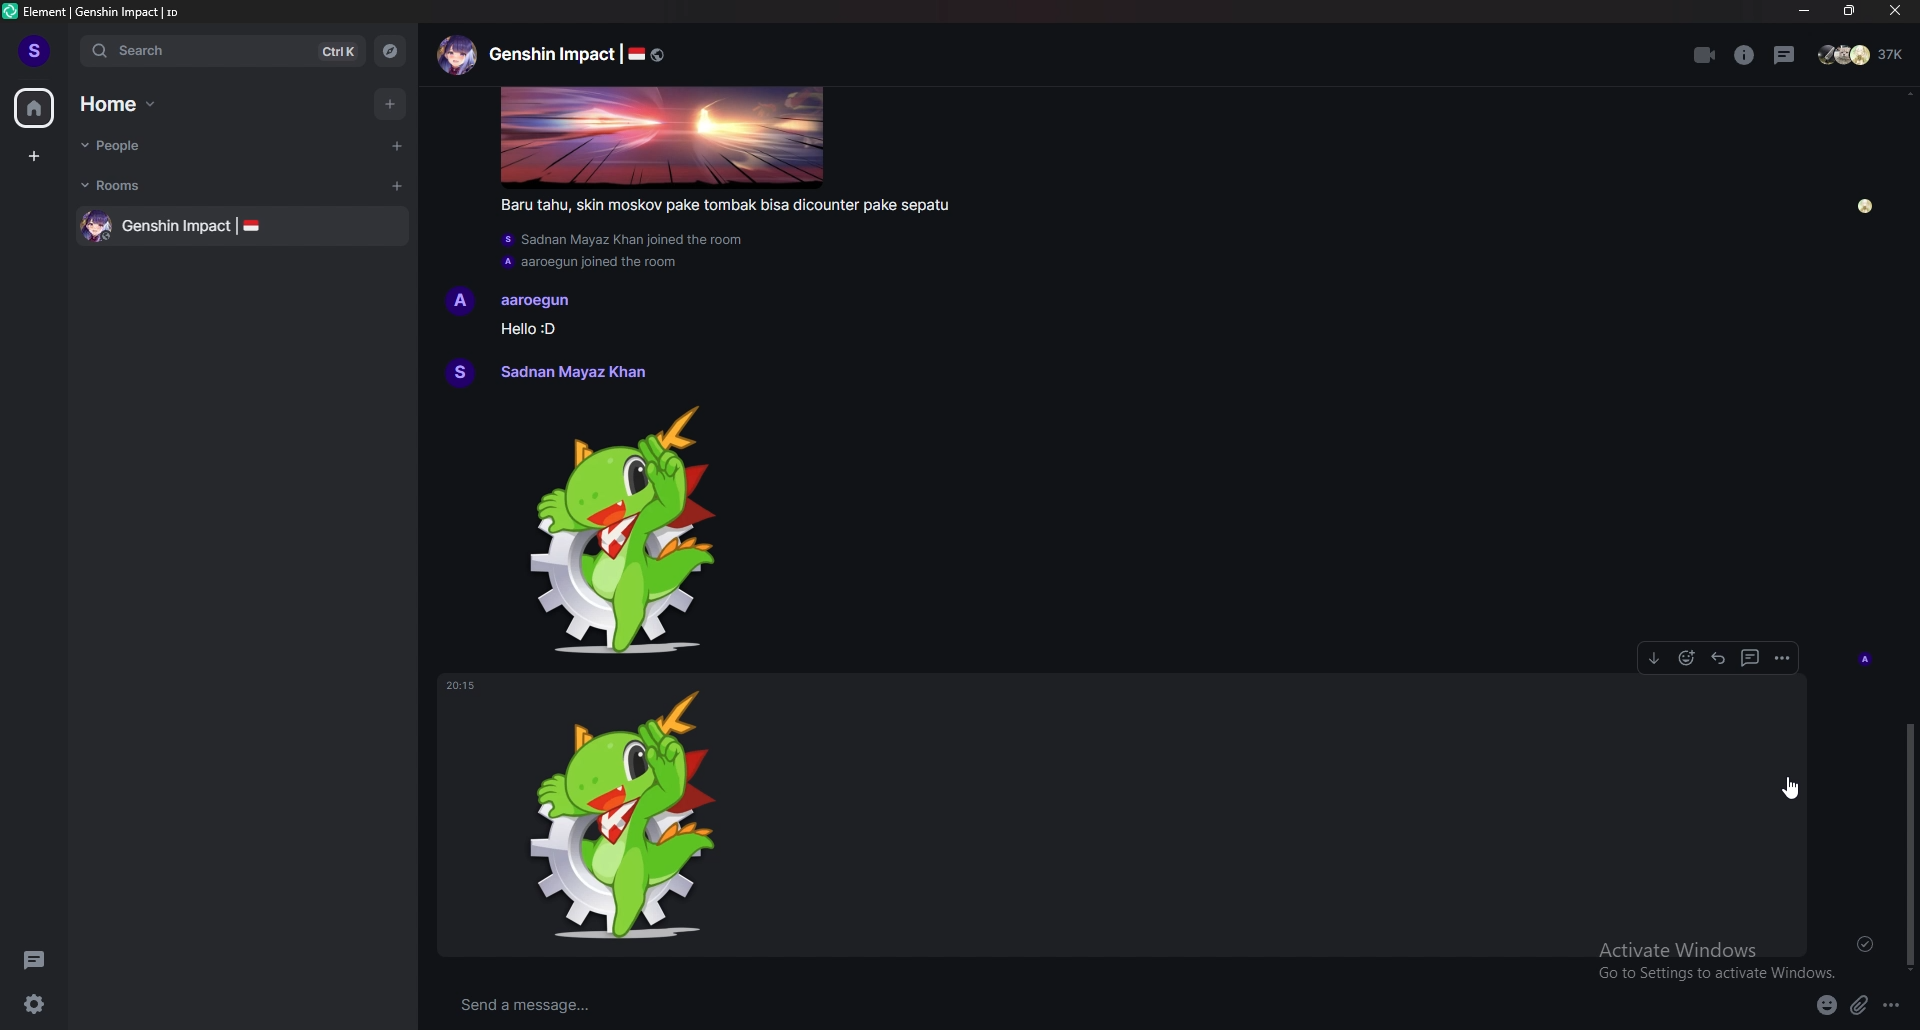 The image size is (1920, 1030). I want to click on Activate Windows
Go to Settings to activate Windows., so click(1717, 961).